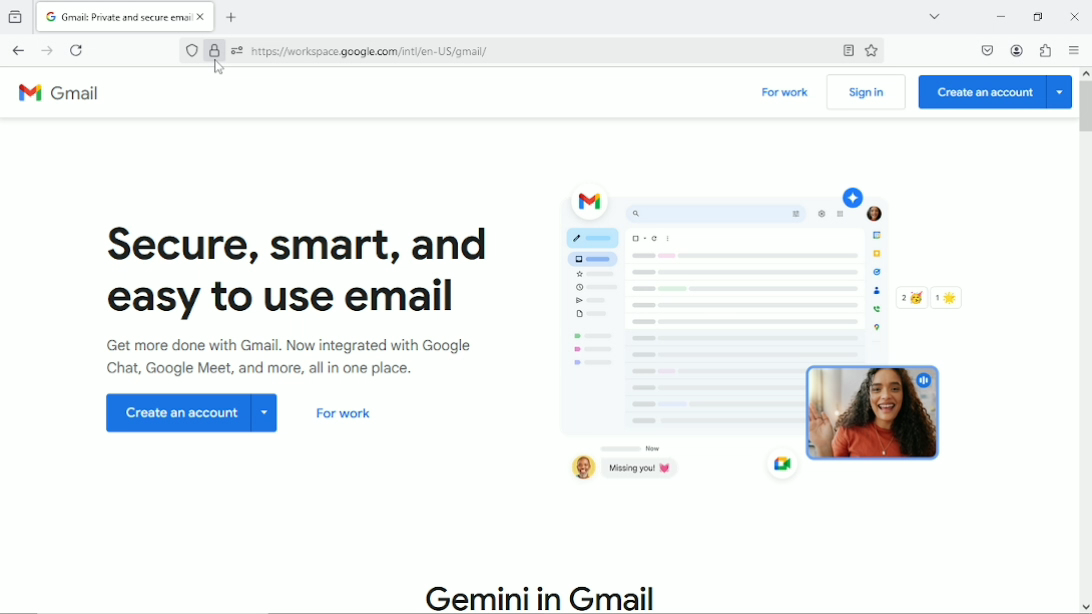 This screenshot has height=614, width=1092. Describe the element at coordinates (47, 50) in the screenshot. I see `Go forward` at that location.